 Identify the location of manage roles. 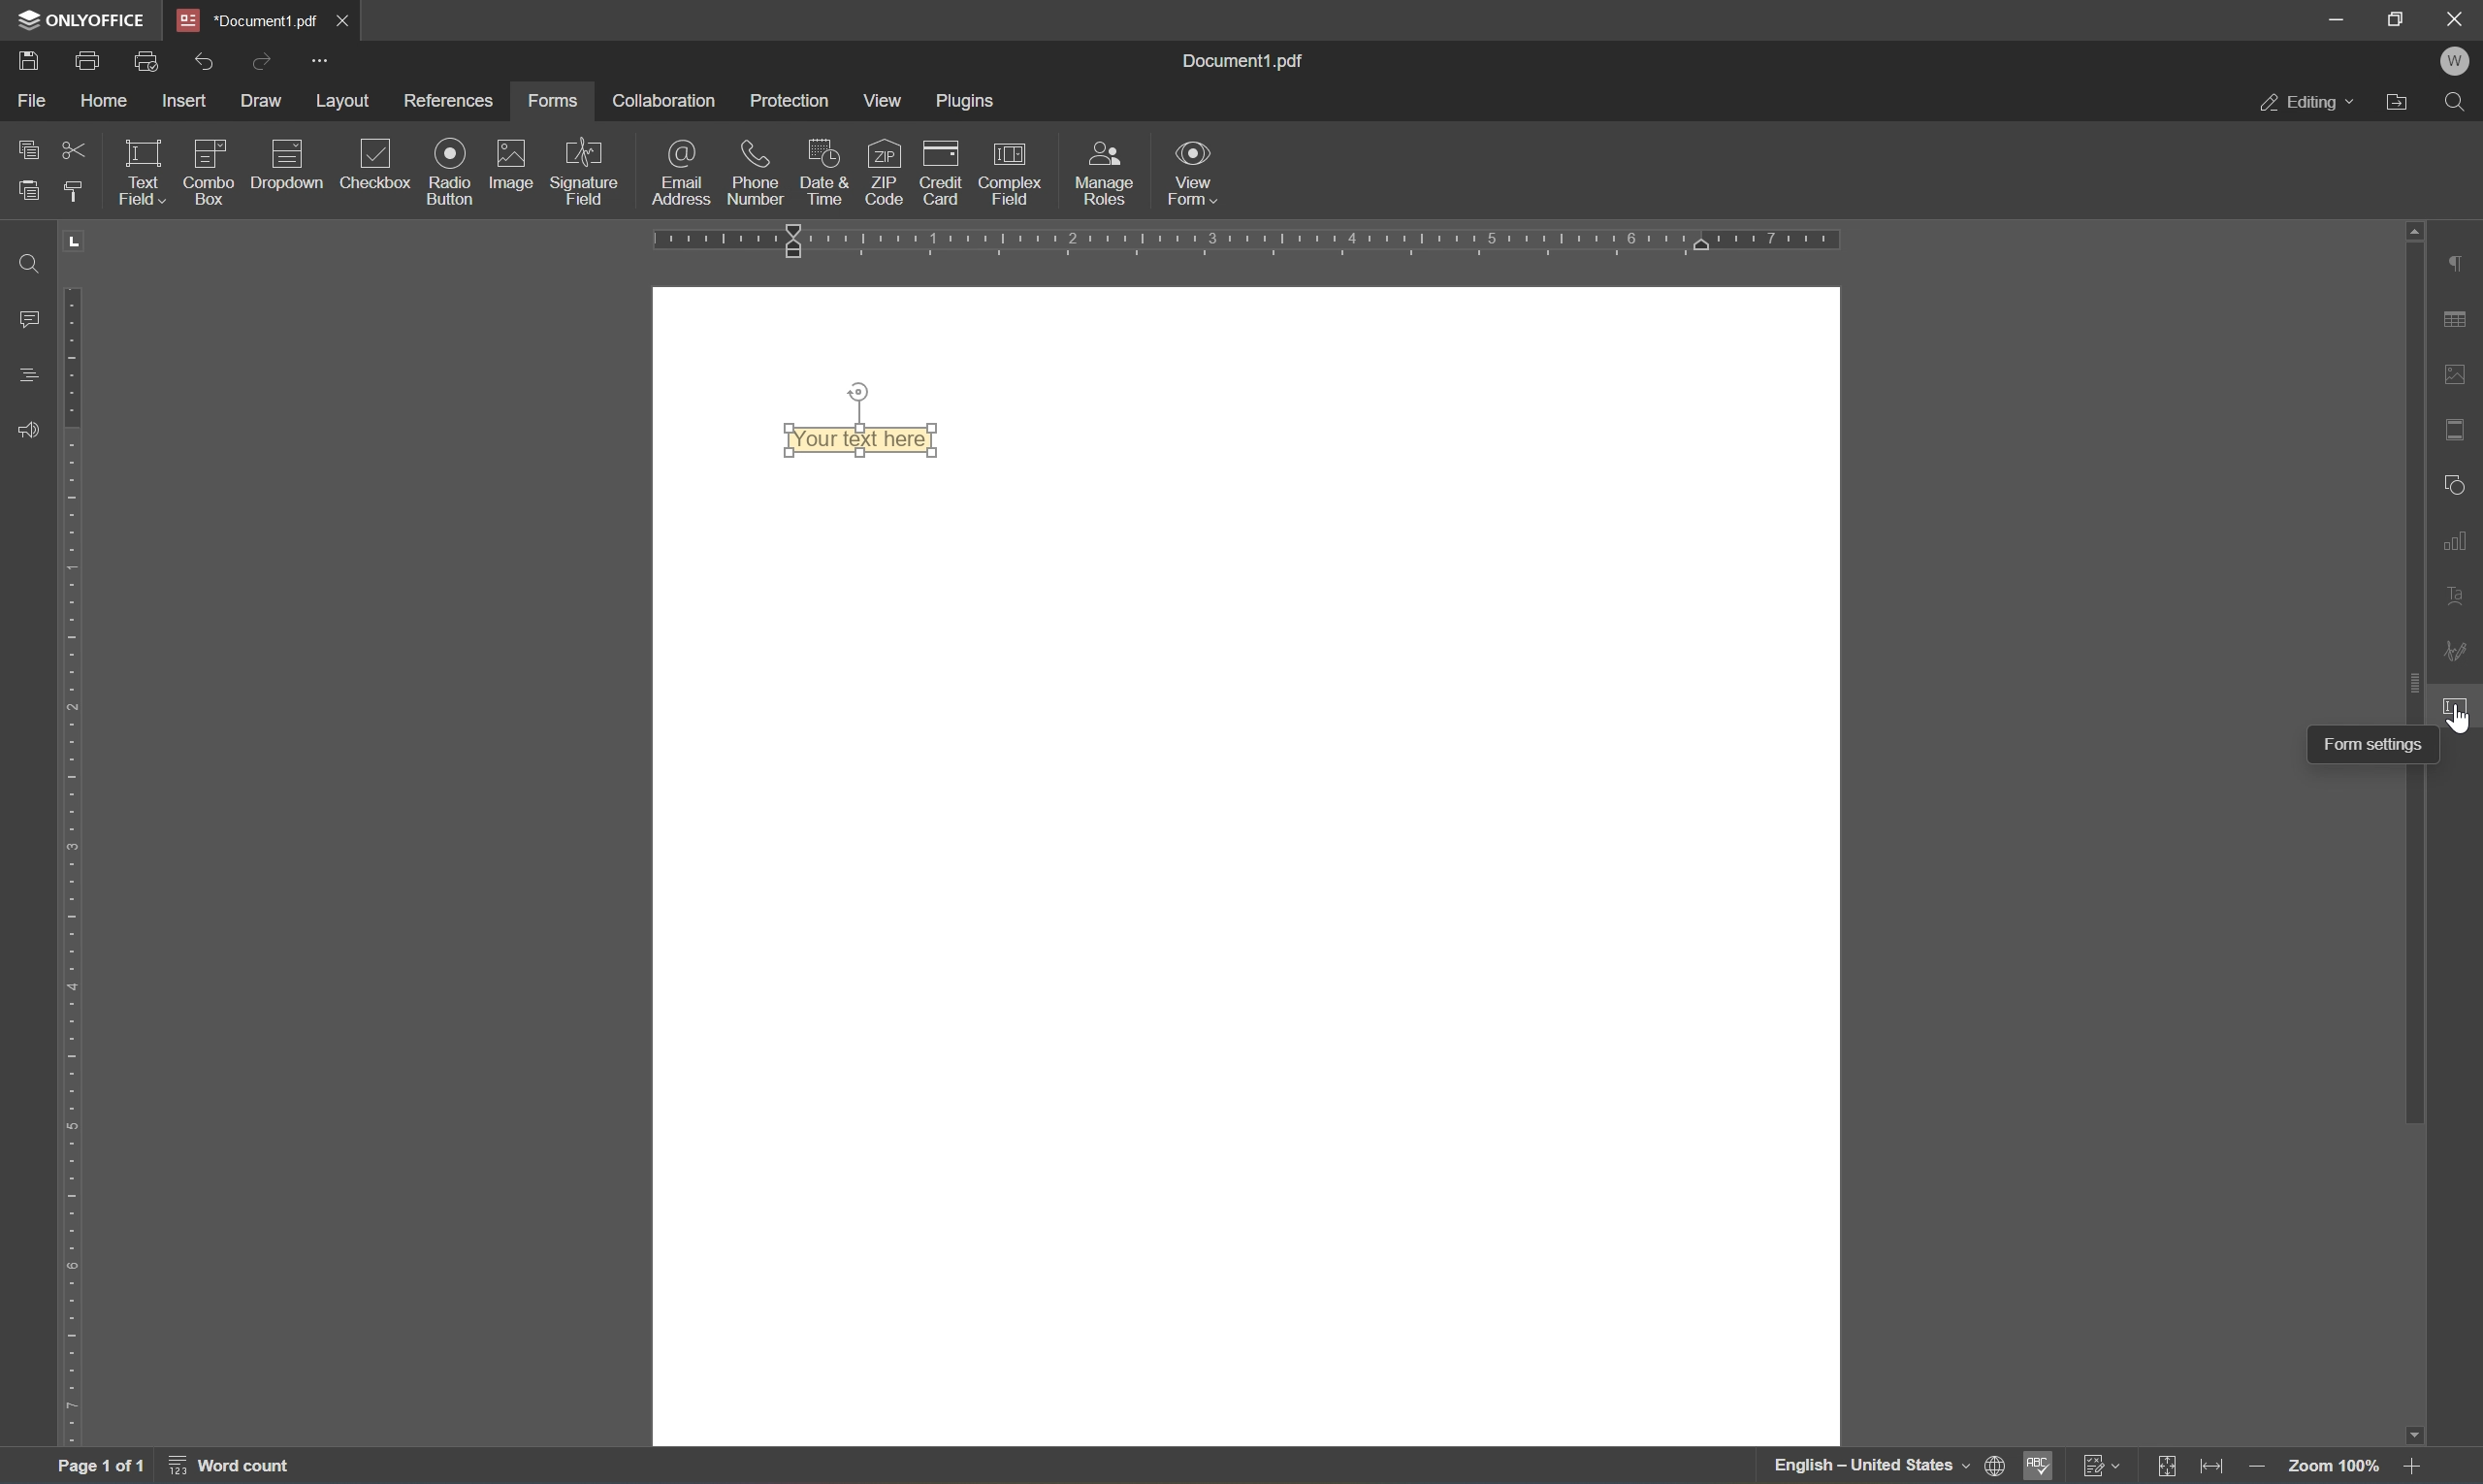
(1101, 176).